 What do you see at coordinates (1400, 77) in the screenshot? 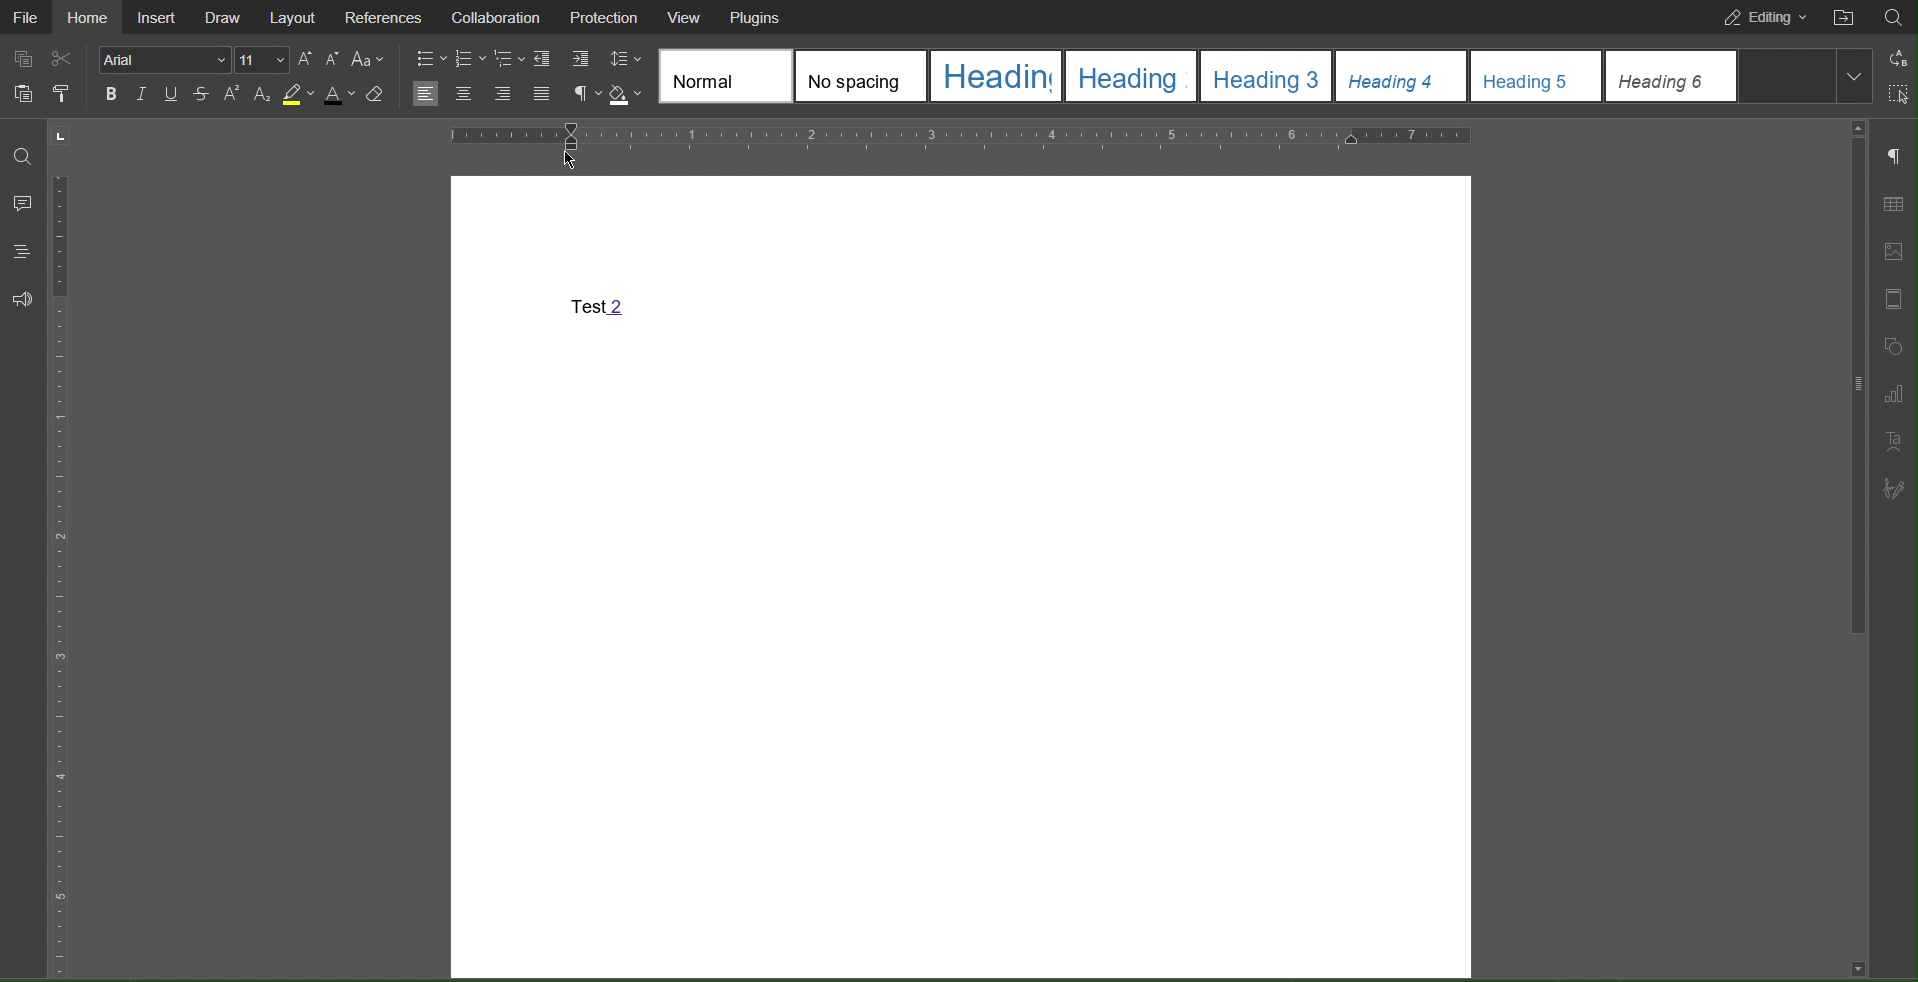
I see `Heading 4` at bounding box center [1400, 77].